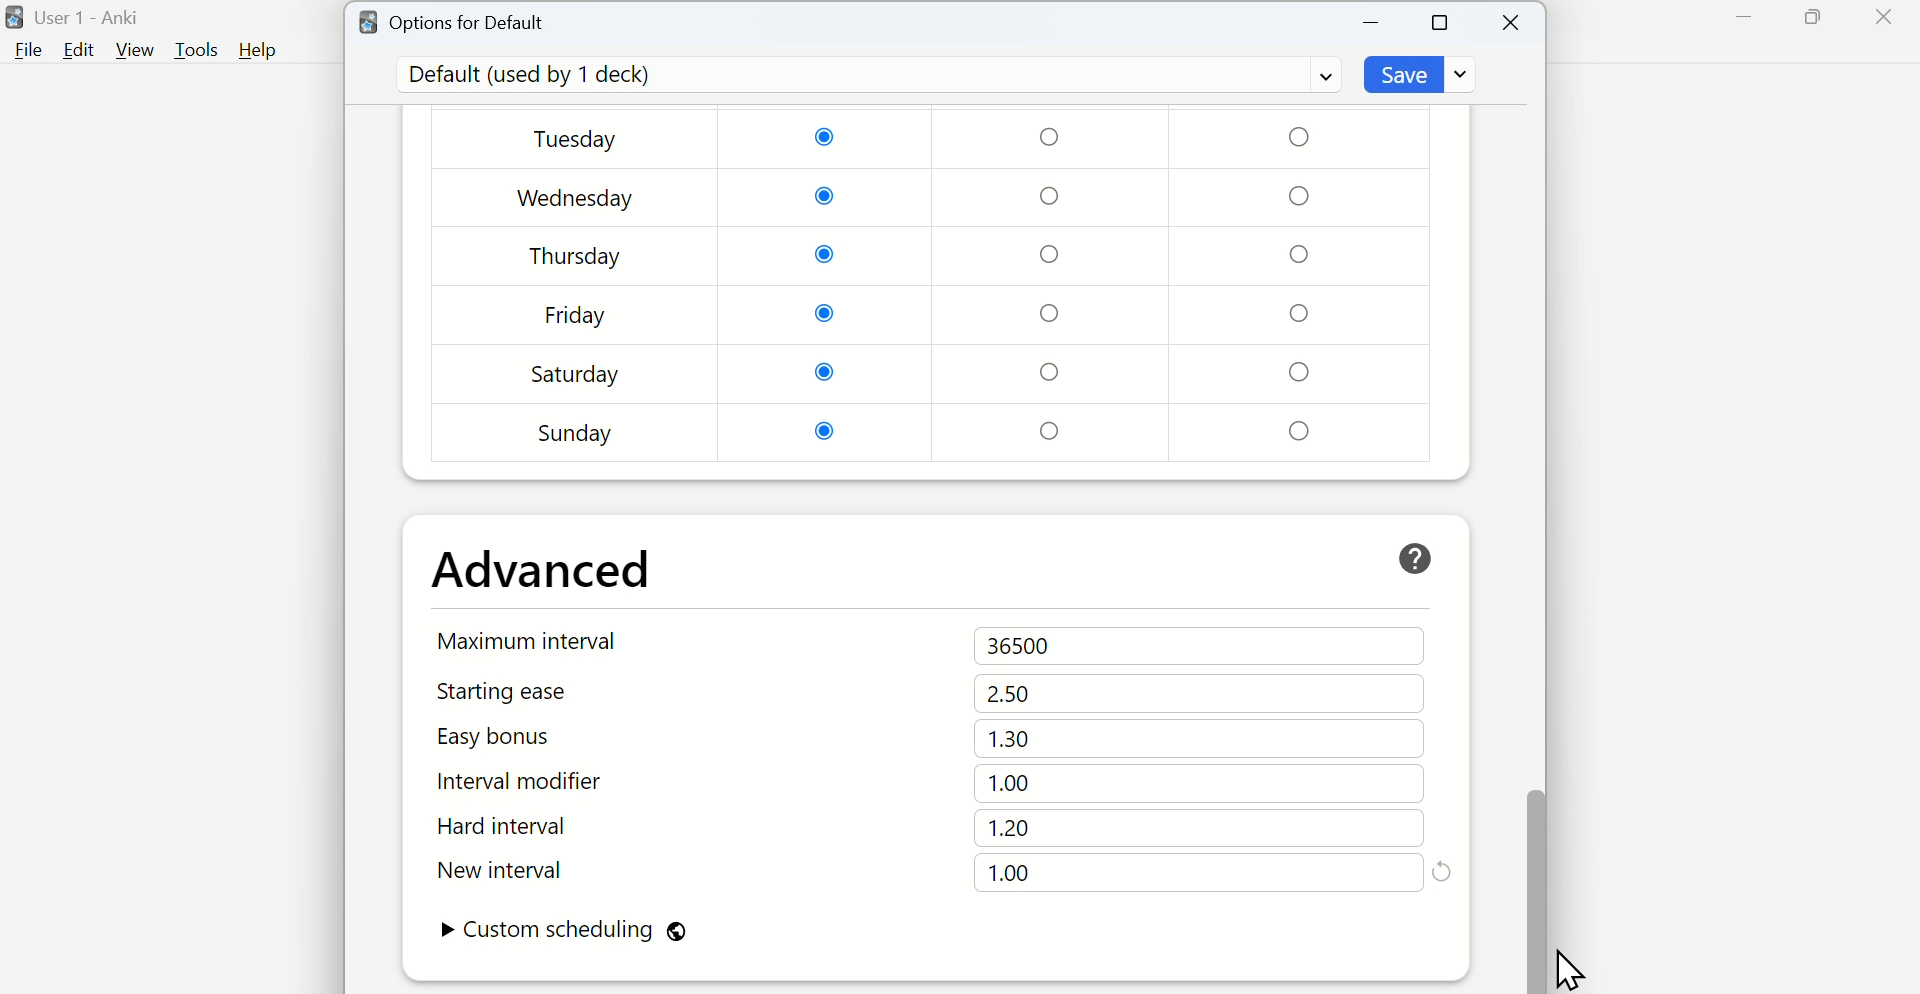 The image size is (1920, 994). I want to click on Sunday, so click(577, 433).